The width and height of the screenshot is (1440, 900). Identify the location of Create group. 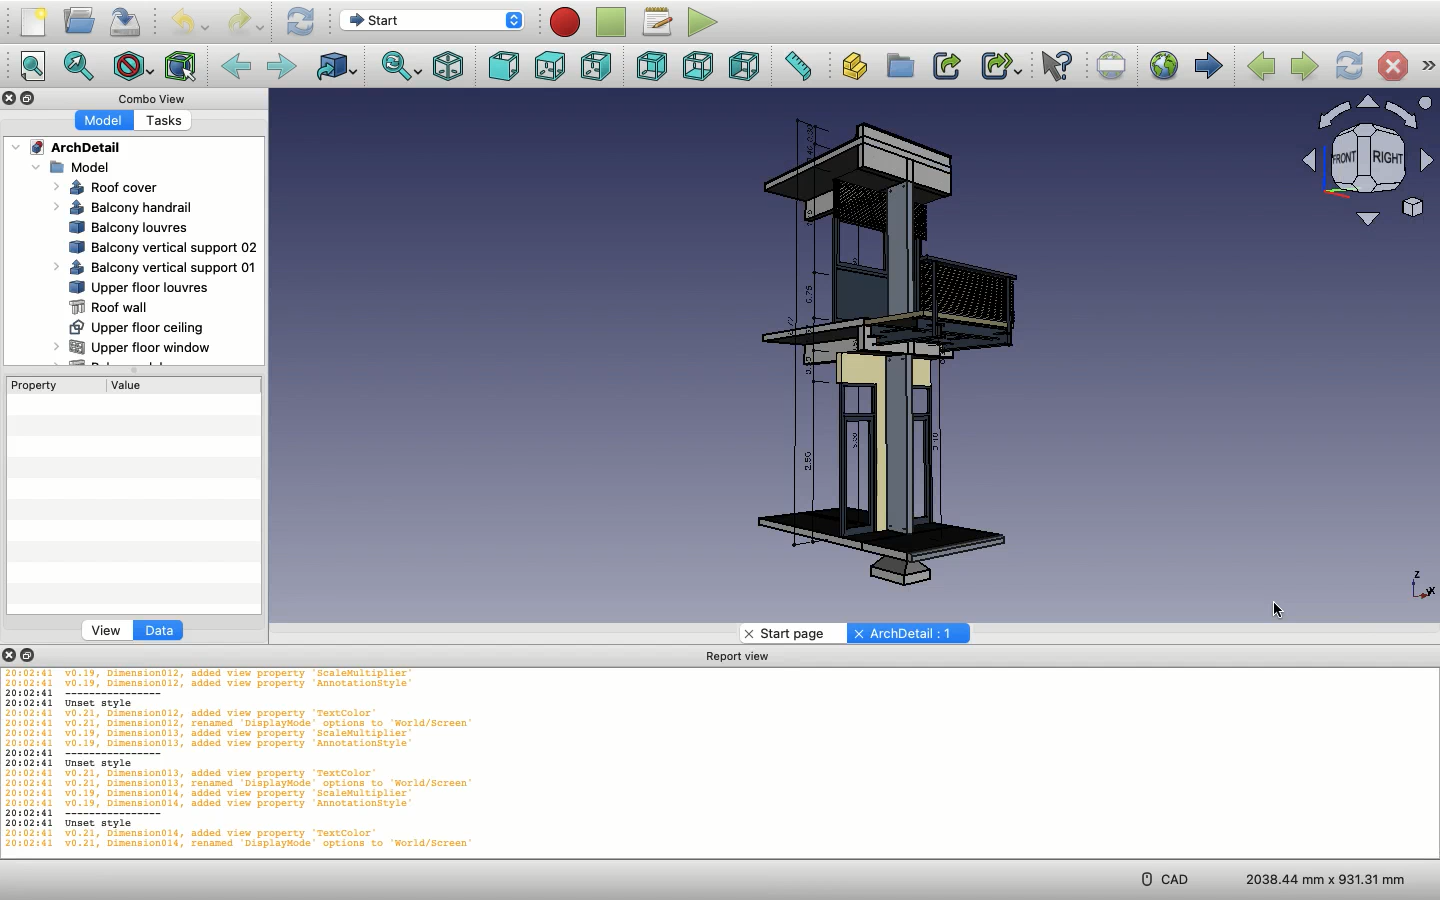
(899, 66).